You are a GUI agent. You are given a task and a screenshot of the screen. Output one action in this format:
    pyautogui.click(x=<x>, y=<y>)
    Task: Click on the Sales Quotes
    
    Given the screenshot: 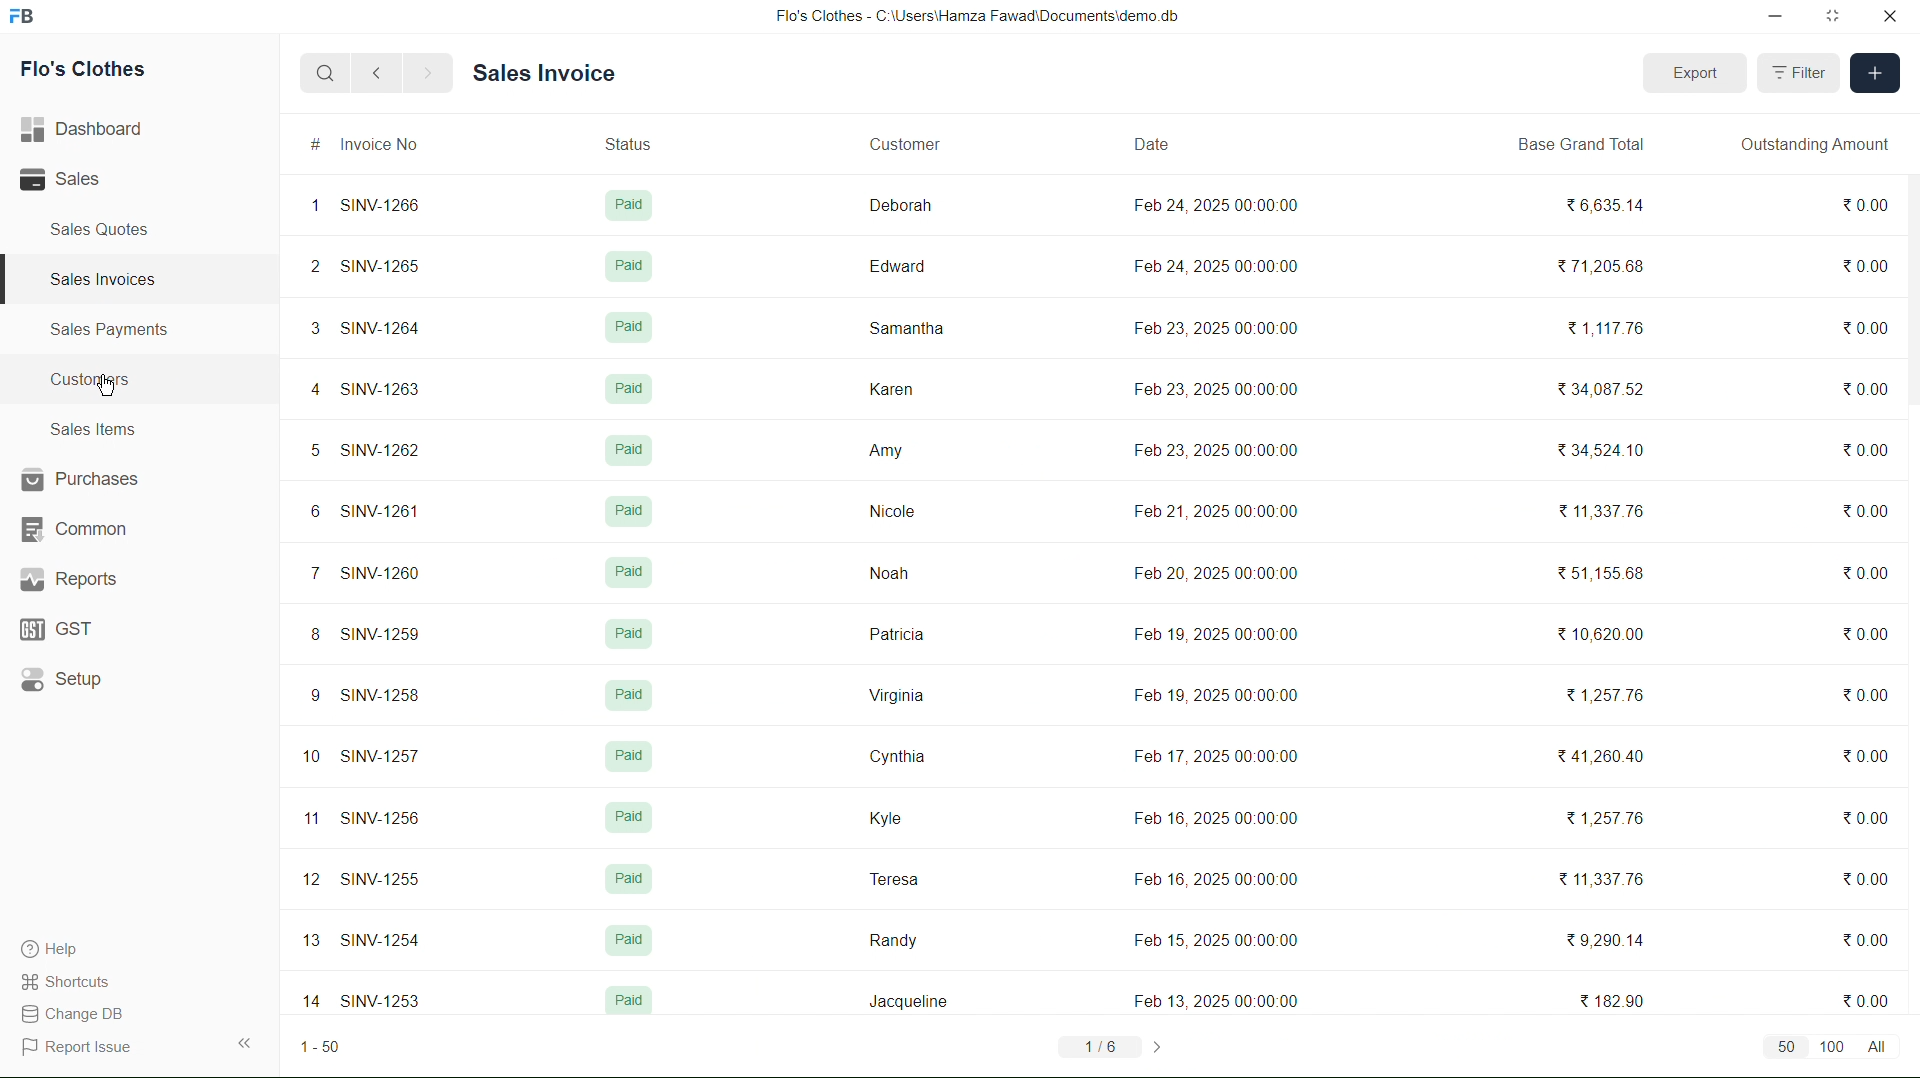 What is the action you would take?
    pyautogui.click(x=96, y=231)
    